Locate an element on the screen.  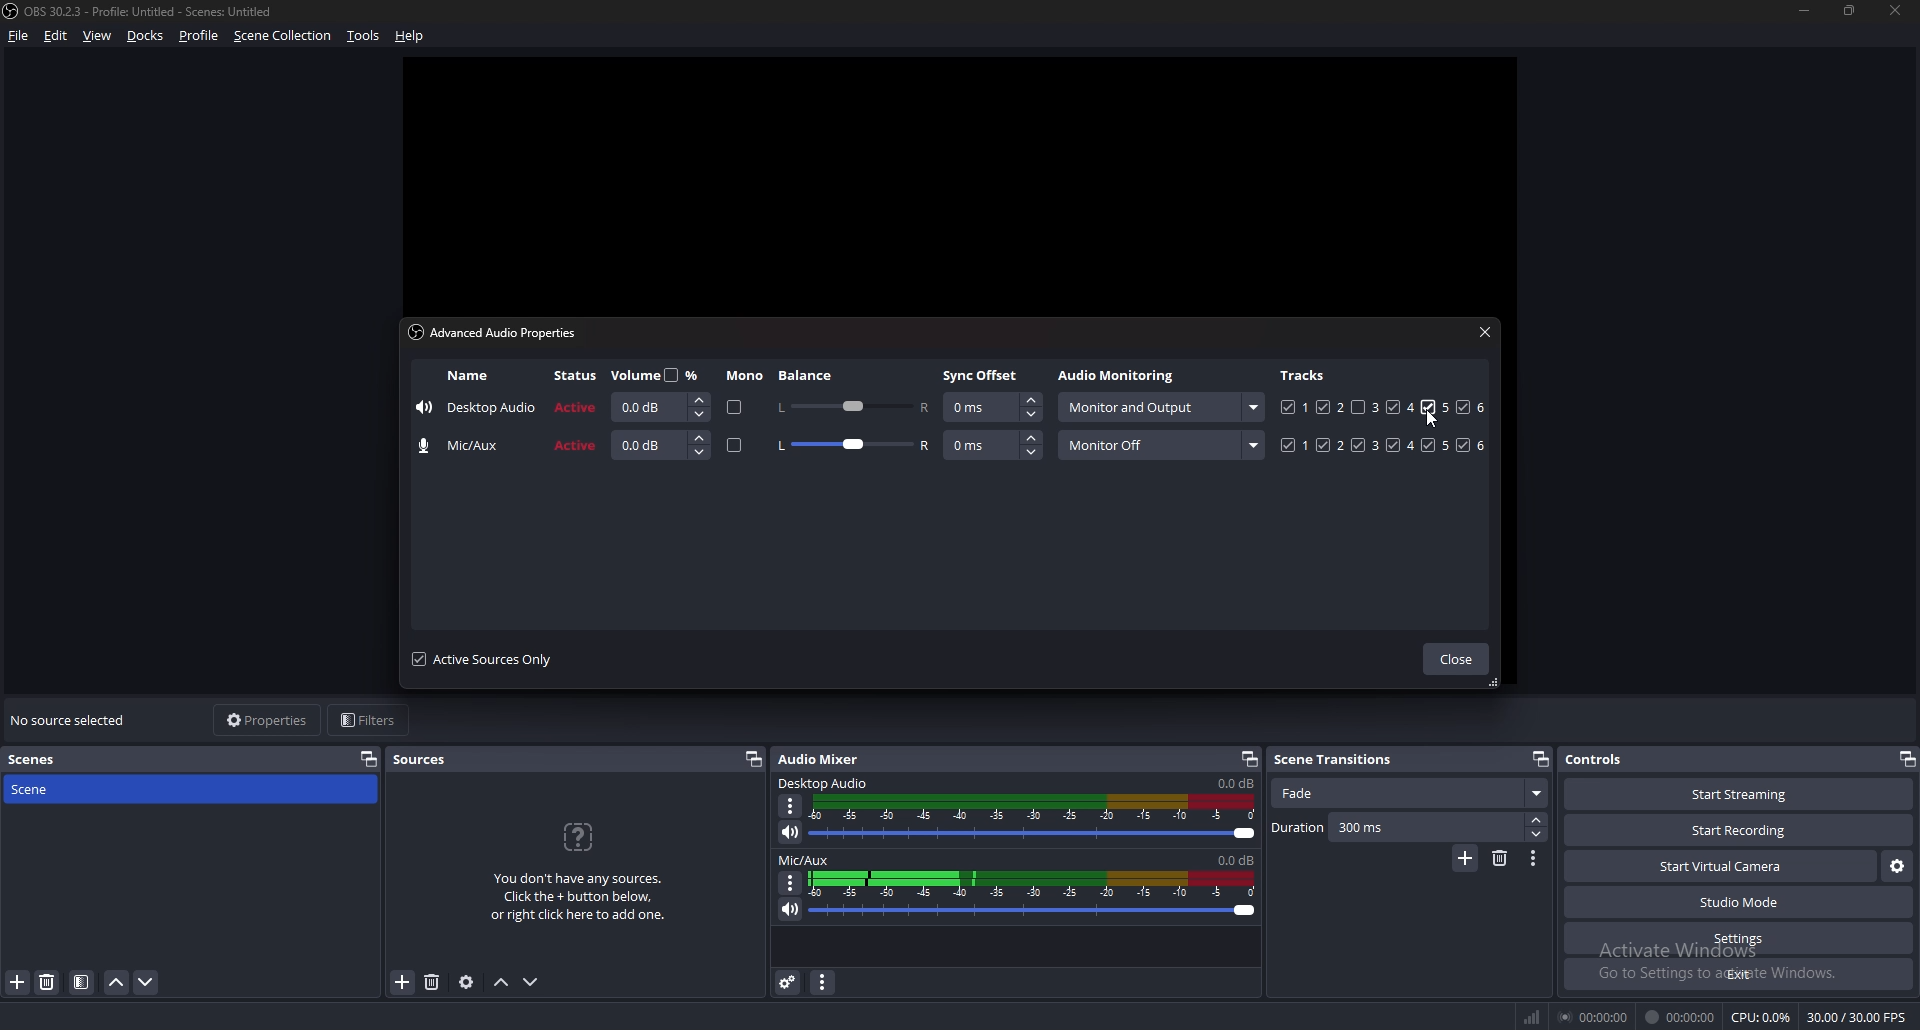
volume input is located at coordinates (662, 445).